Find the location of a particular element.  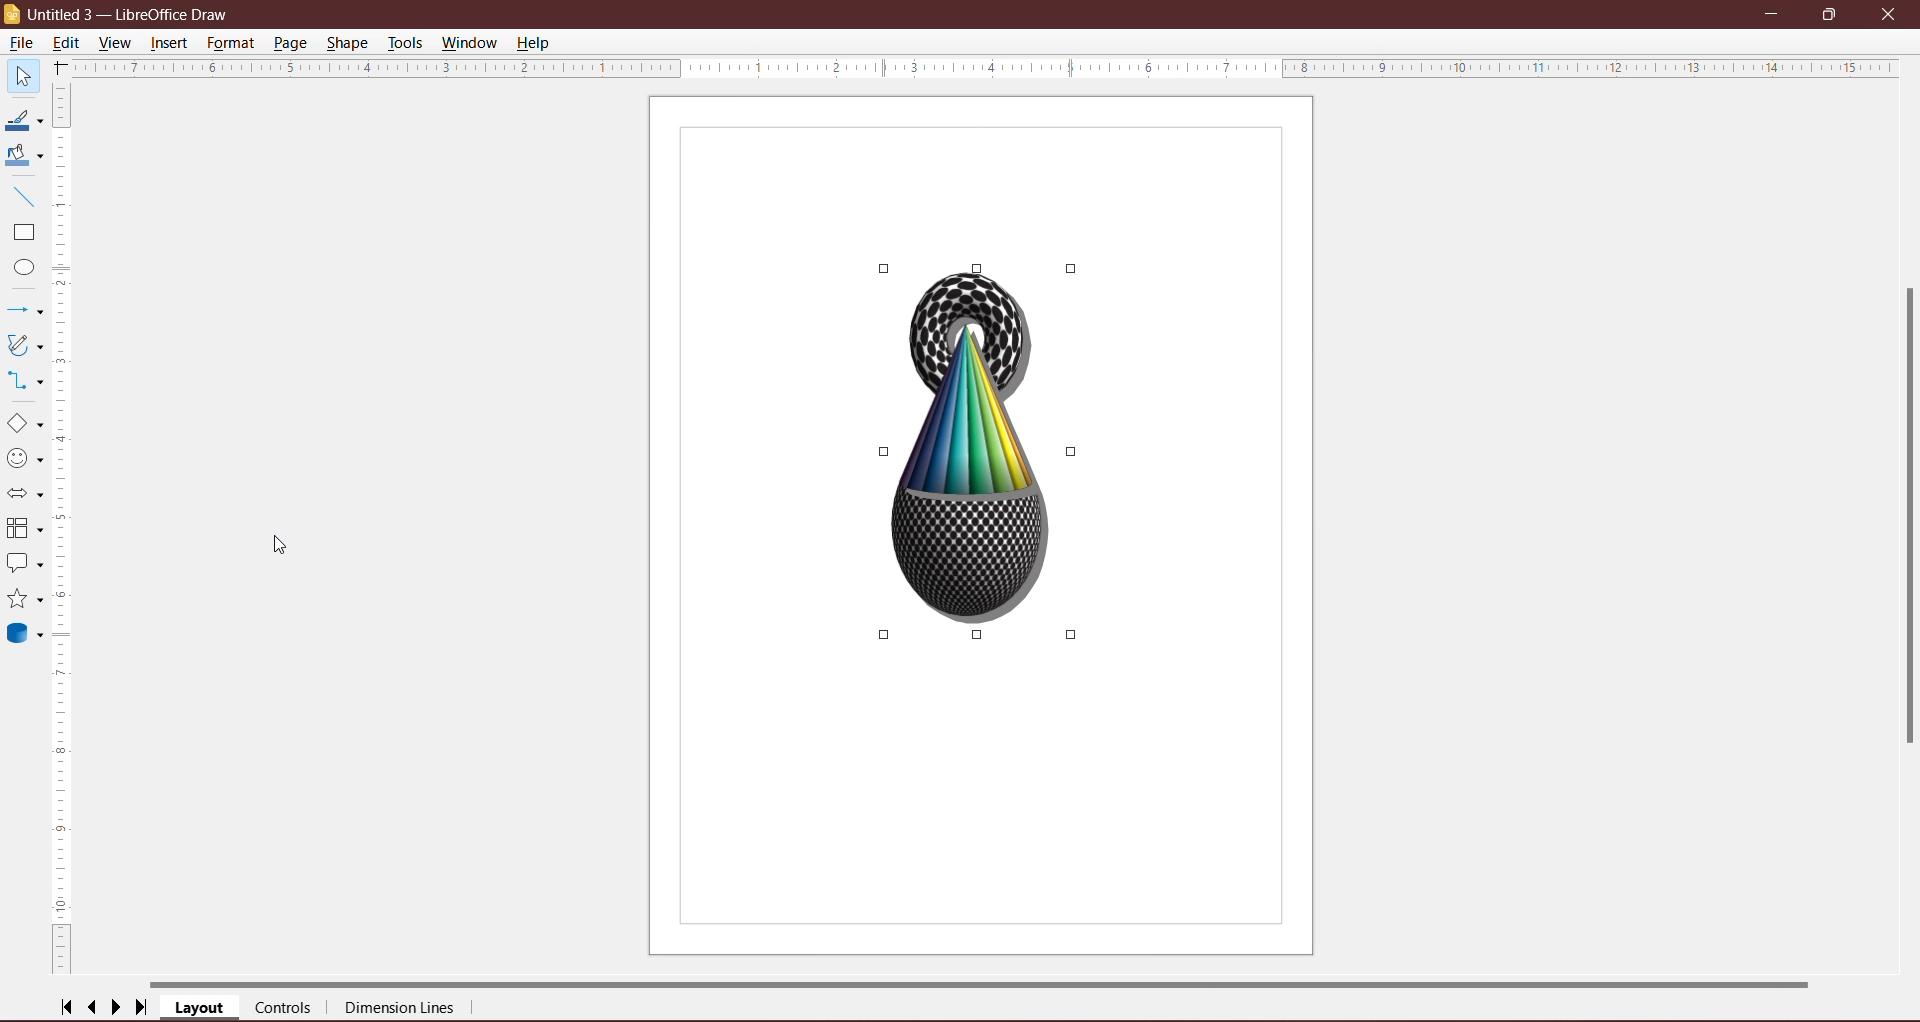

3D Objects is located at coordinates (28, 636).